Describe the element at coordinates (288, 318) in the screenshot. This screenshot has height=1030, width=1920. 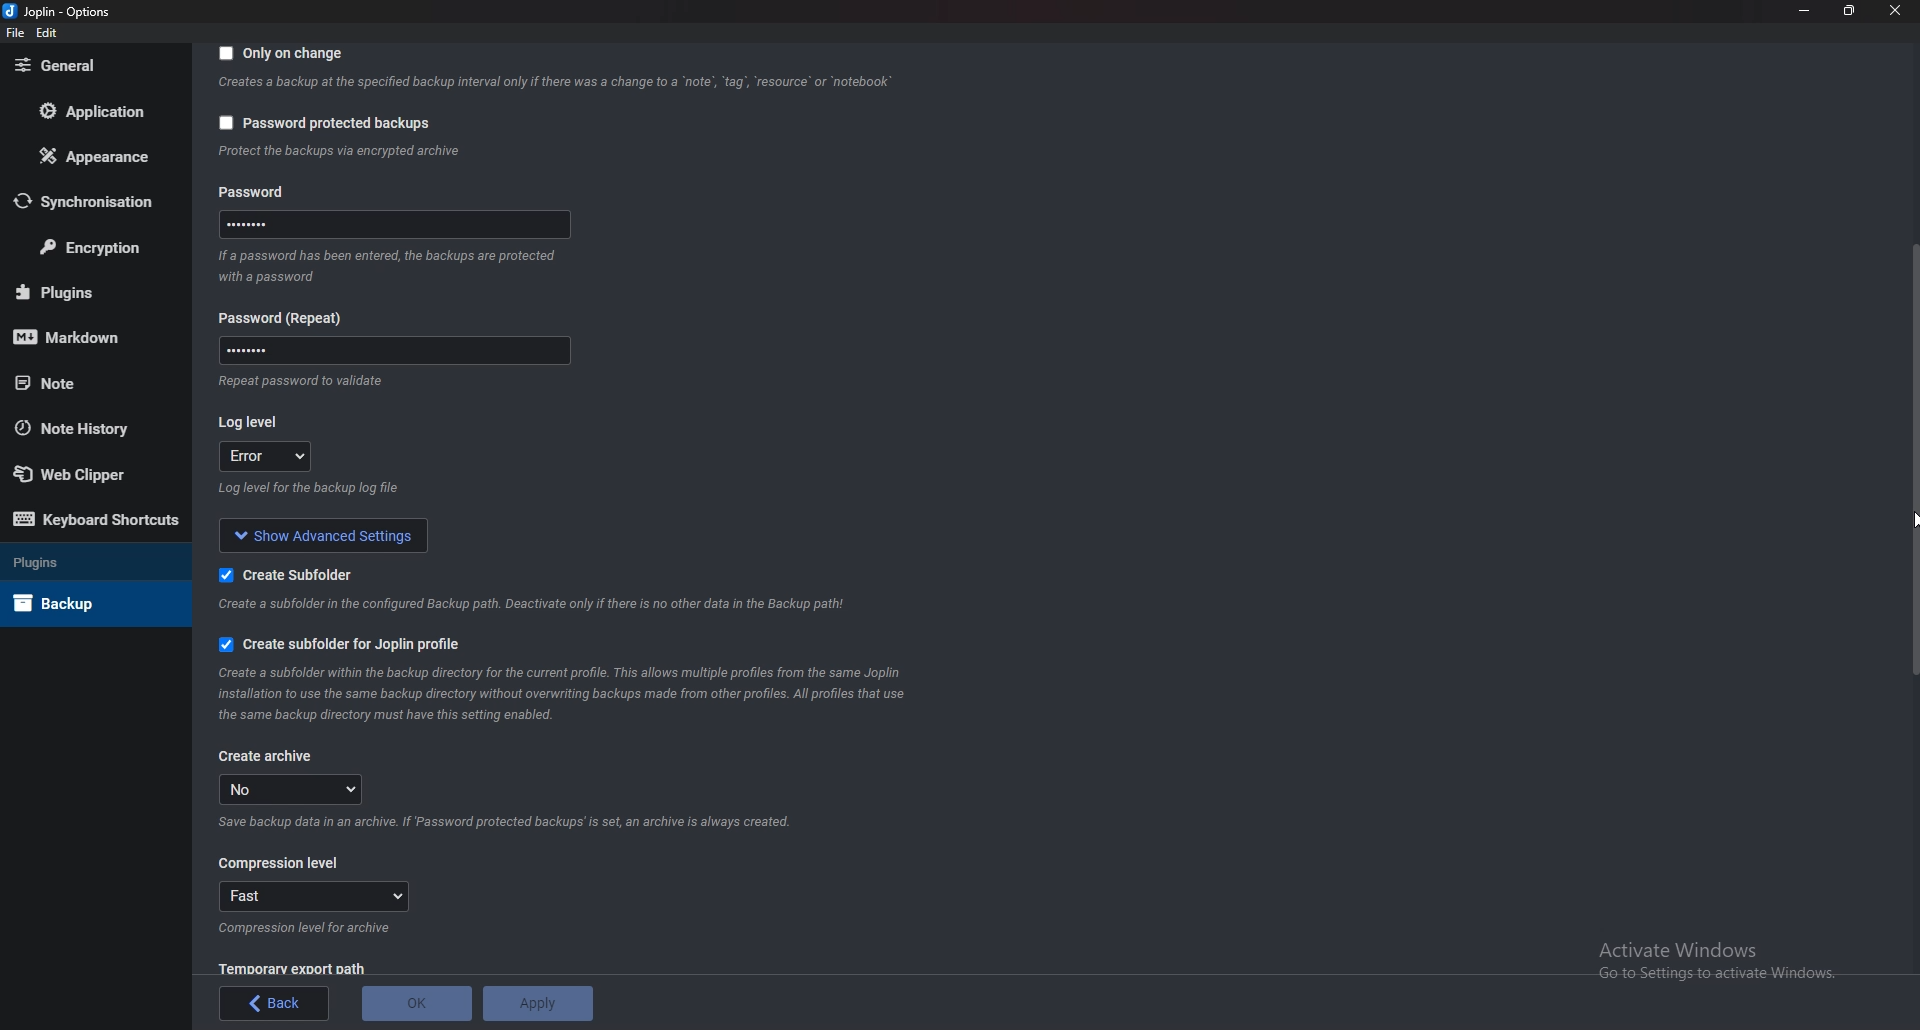
I see `Password` at that location.